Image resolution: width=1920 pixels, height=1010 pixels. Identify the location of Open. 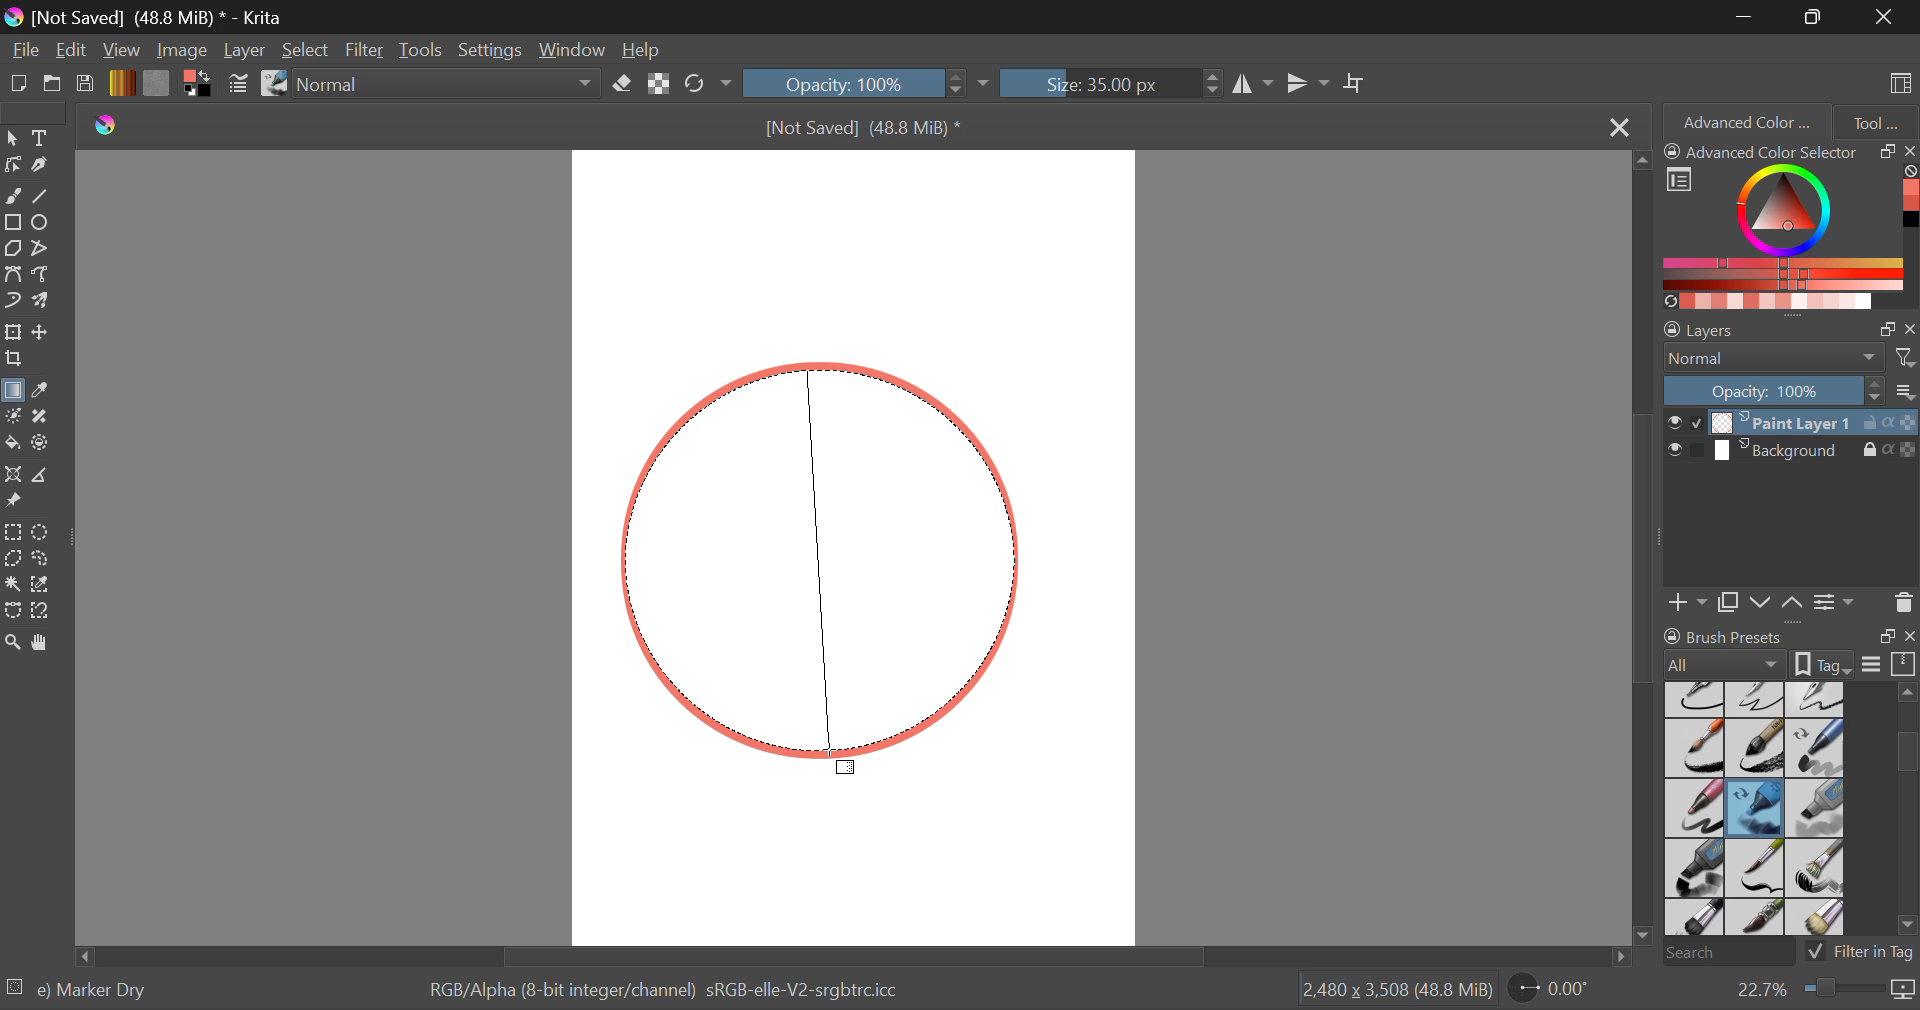
(54, 86).